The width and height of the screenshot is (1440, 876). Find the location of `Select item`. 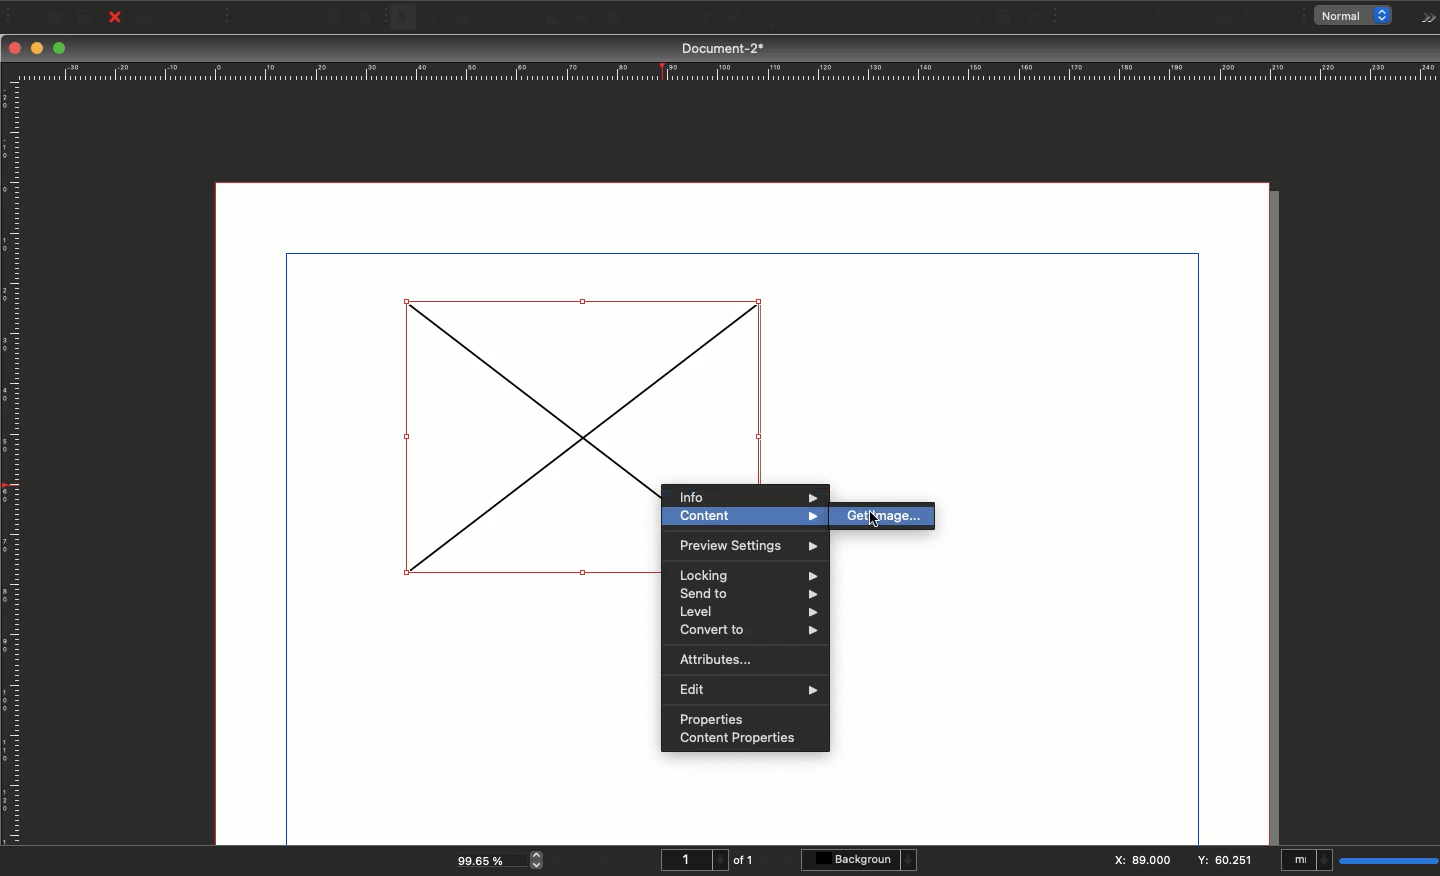

Select item is located at coordinates (404, 19).